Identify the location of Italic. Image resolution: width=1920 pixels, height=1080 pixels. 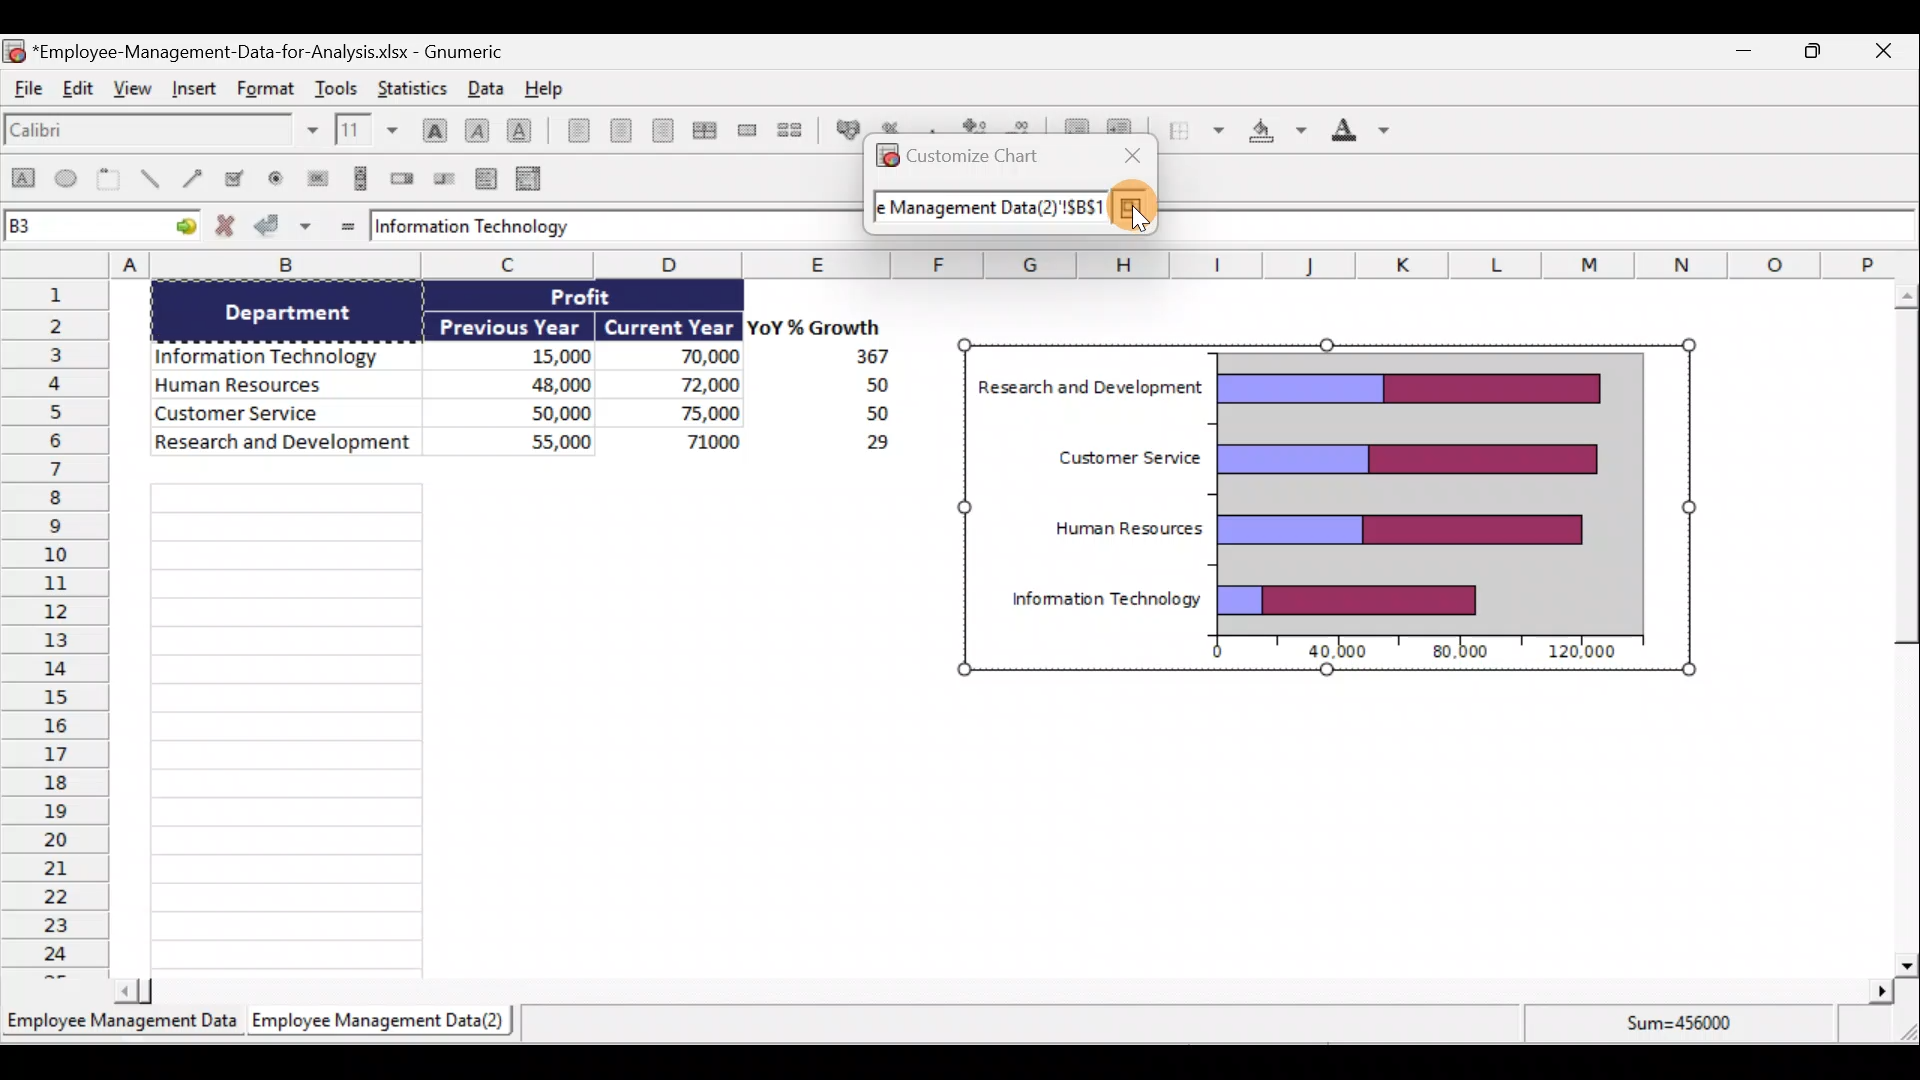
(477, 128).